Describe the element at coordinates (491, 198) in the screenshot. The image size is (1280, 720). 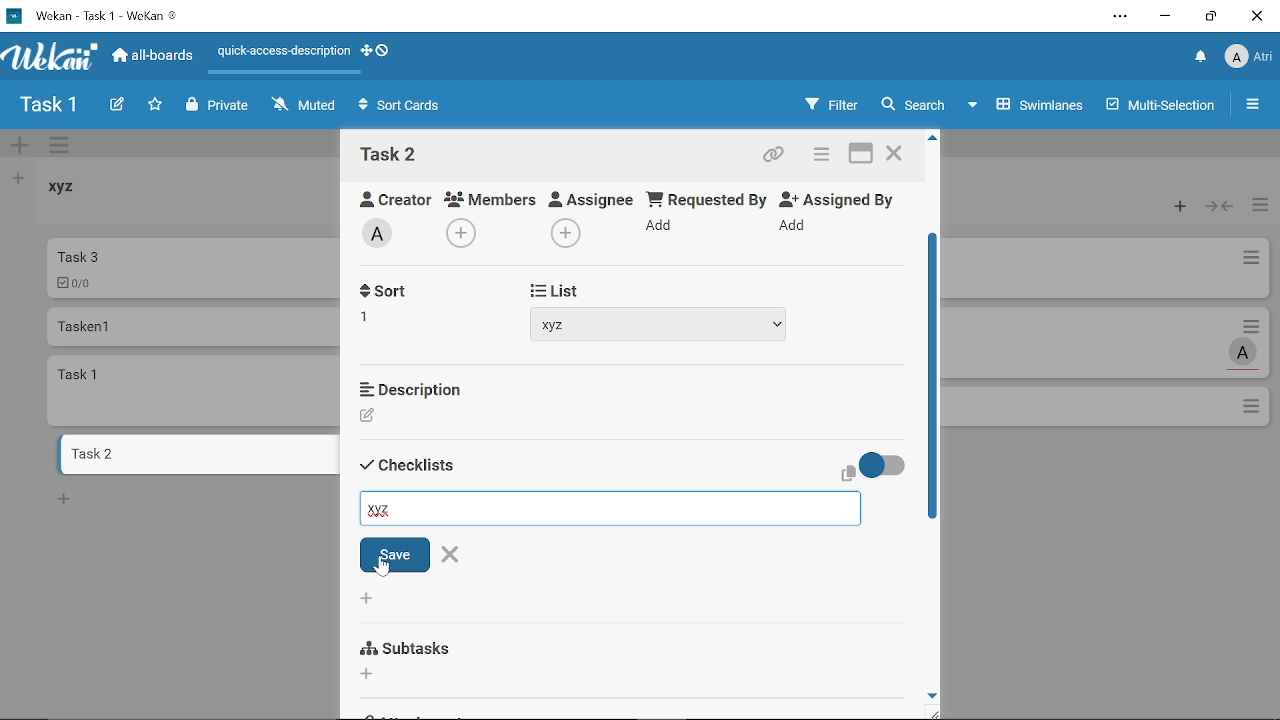
I see `Members` at that location.